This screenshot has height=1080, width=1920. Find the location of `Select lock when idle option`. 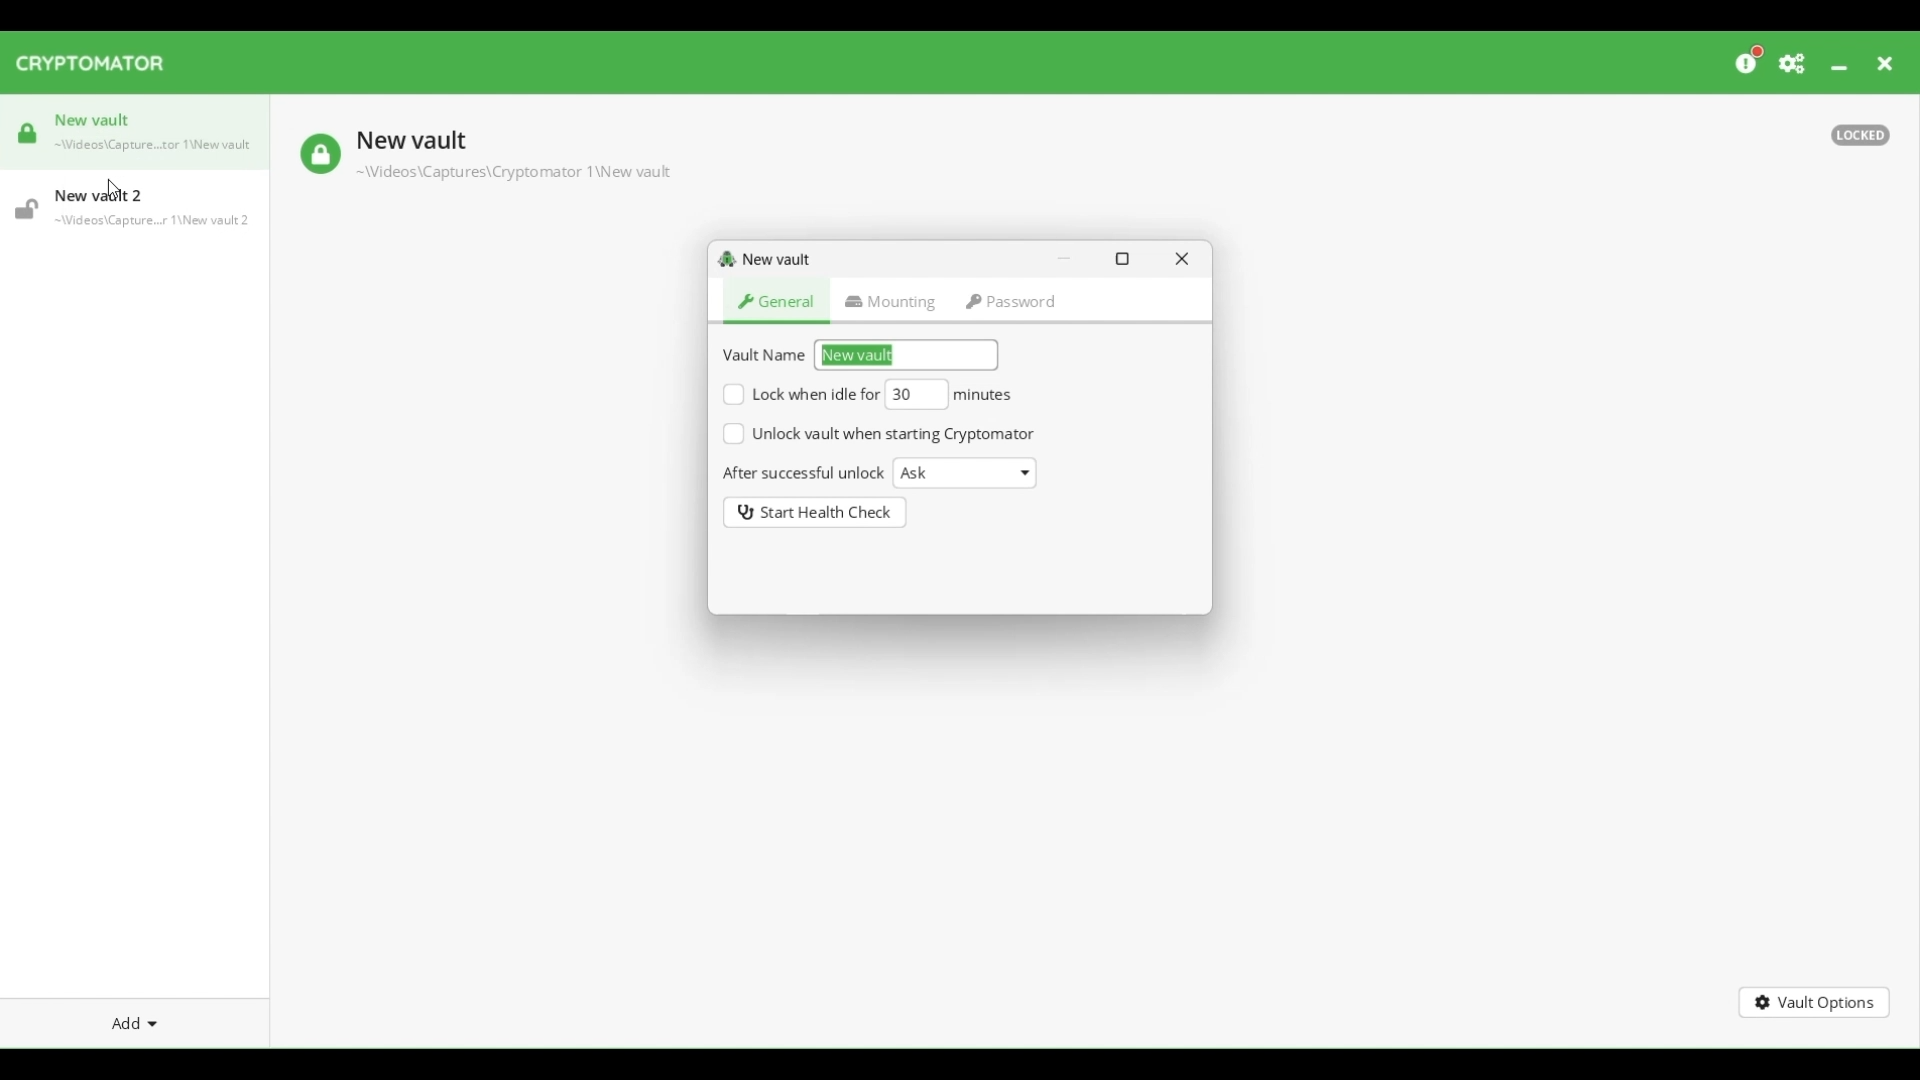

Select lock when idle option is located at coordinates (801, 394).